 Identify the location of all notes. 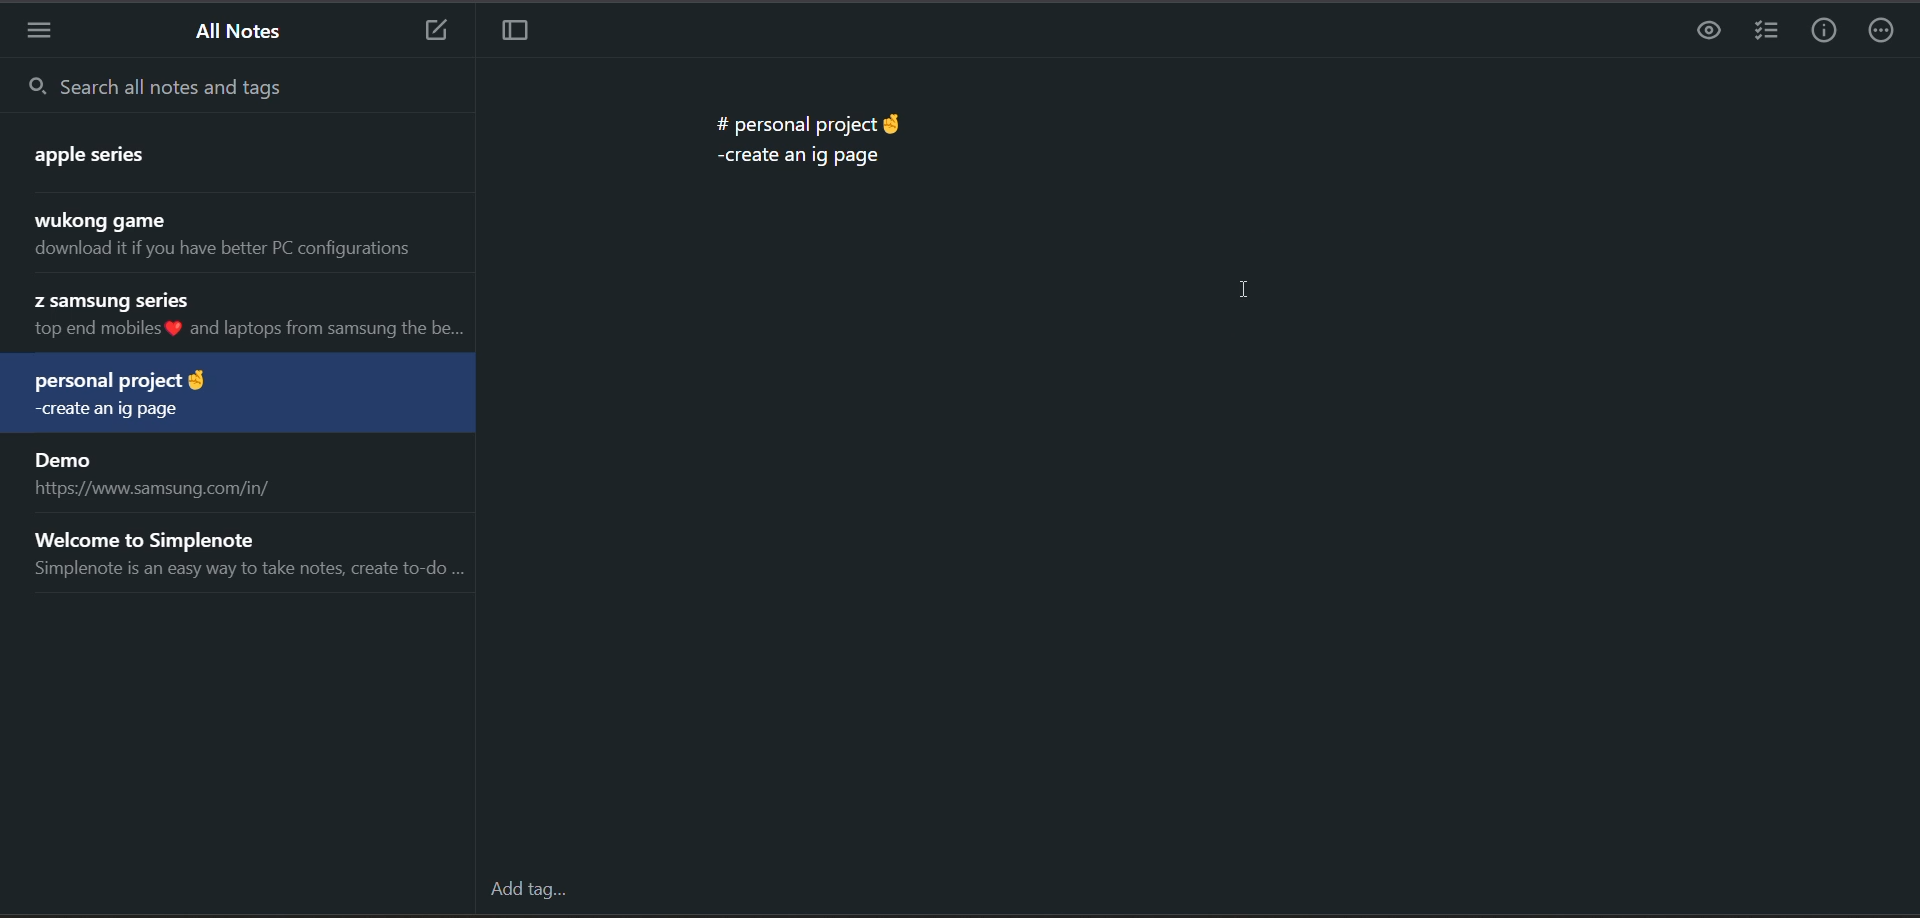
(233, 33).